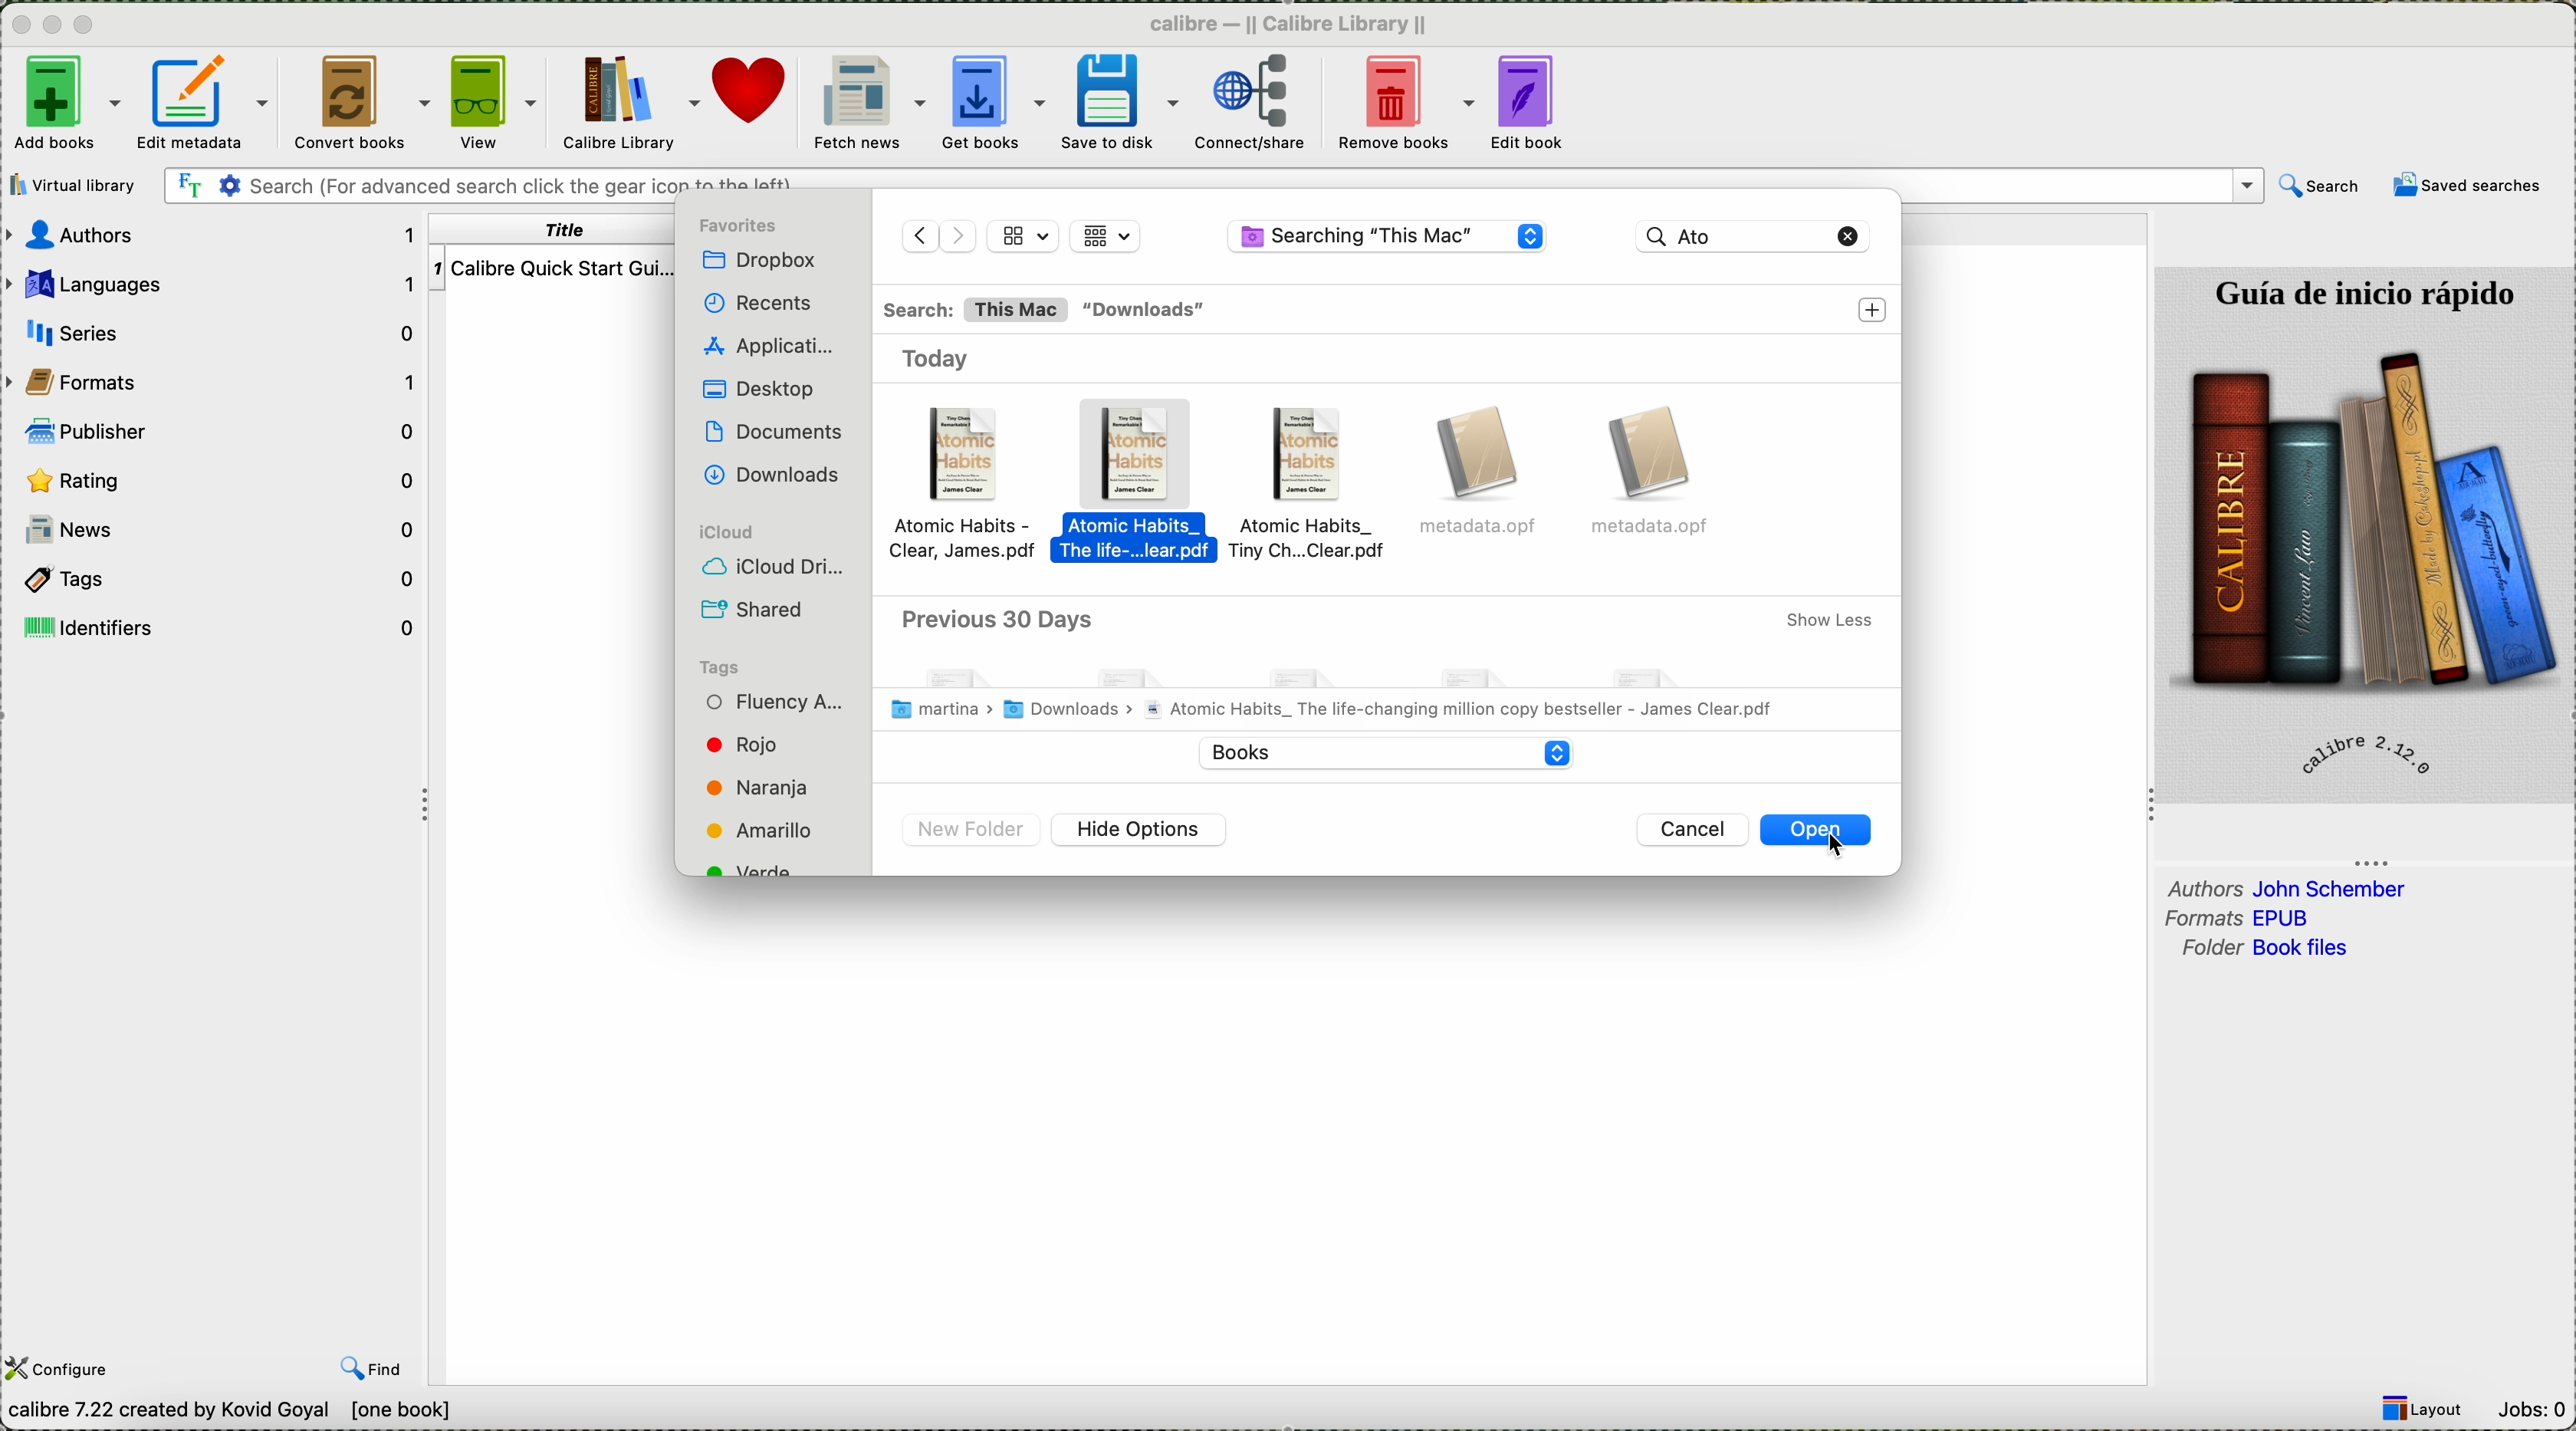  What do you see at coordinates (63, 106) in the screenshot?
I see `click on add books` at bounding box center [63, 106].